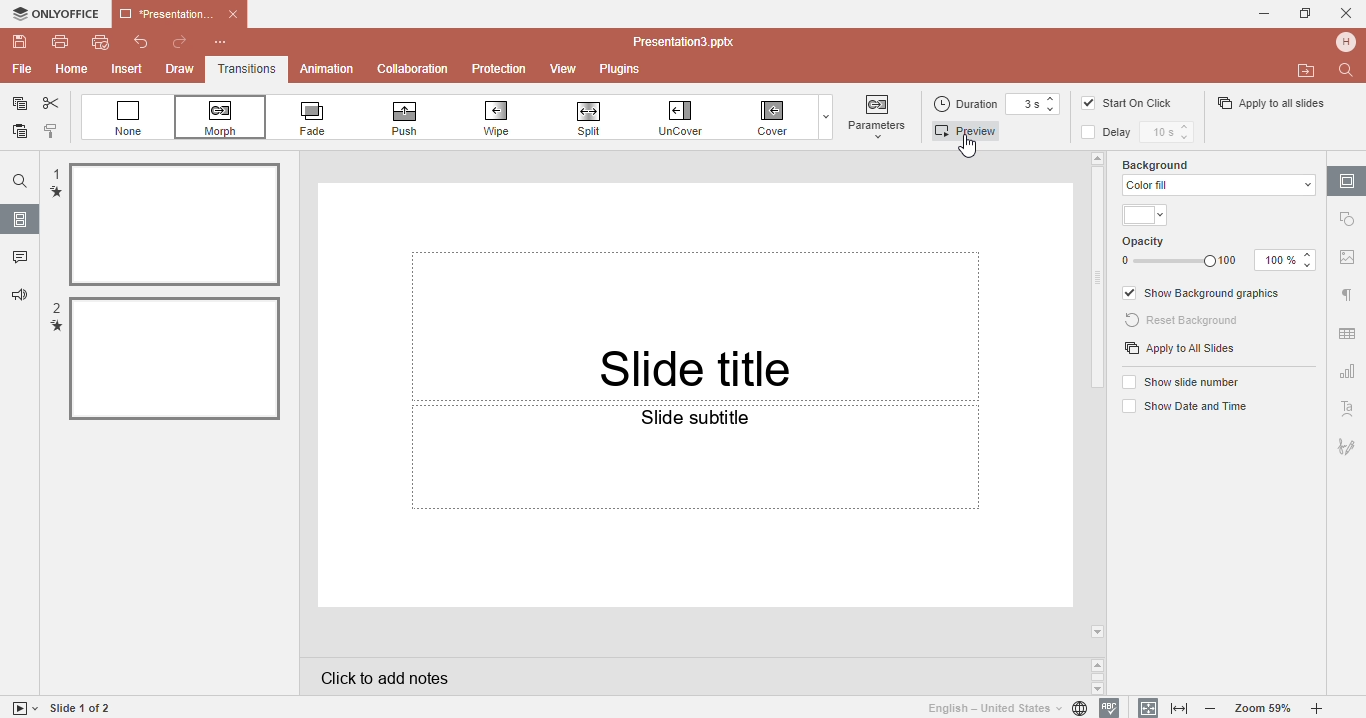 Image resolution: width=1366 pixels, height=718 pixels. I want to click on Scroll buttons, so click(1099, 676).